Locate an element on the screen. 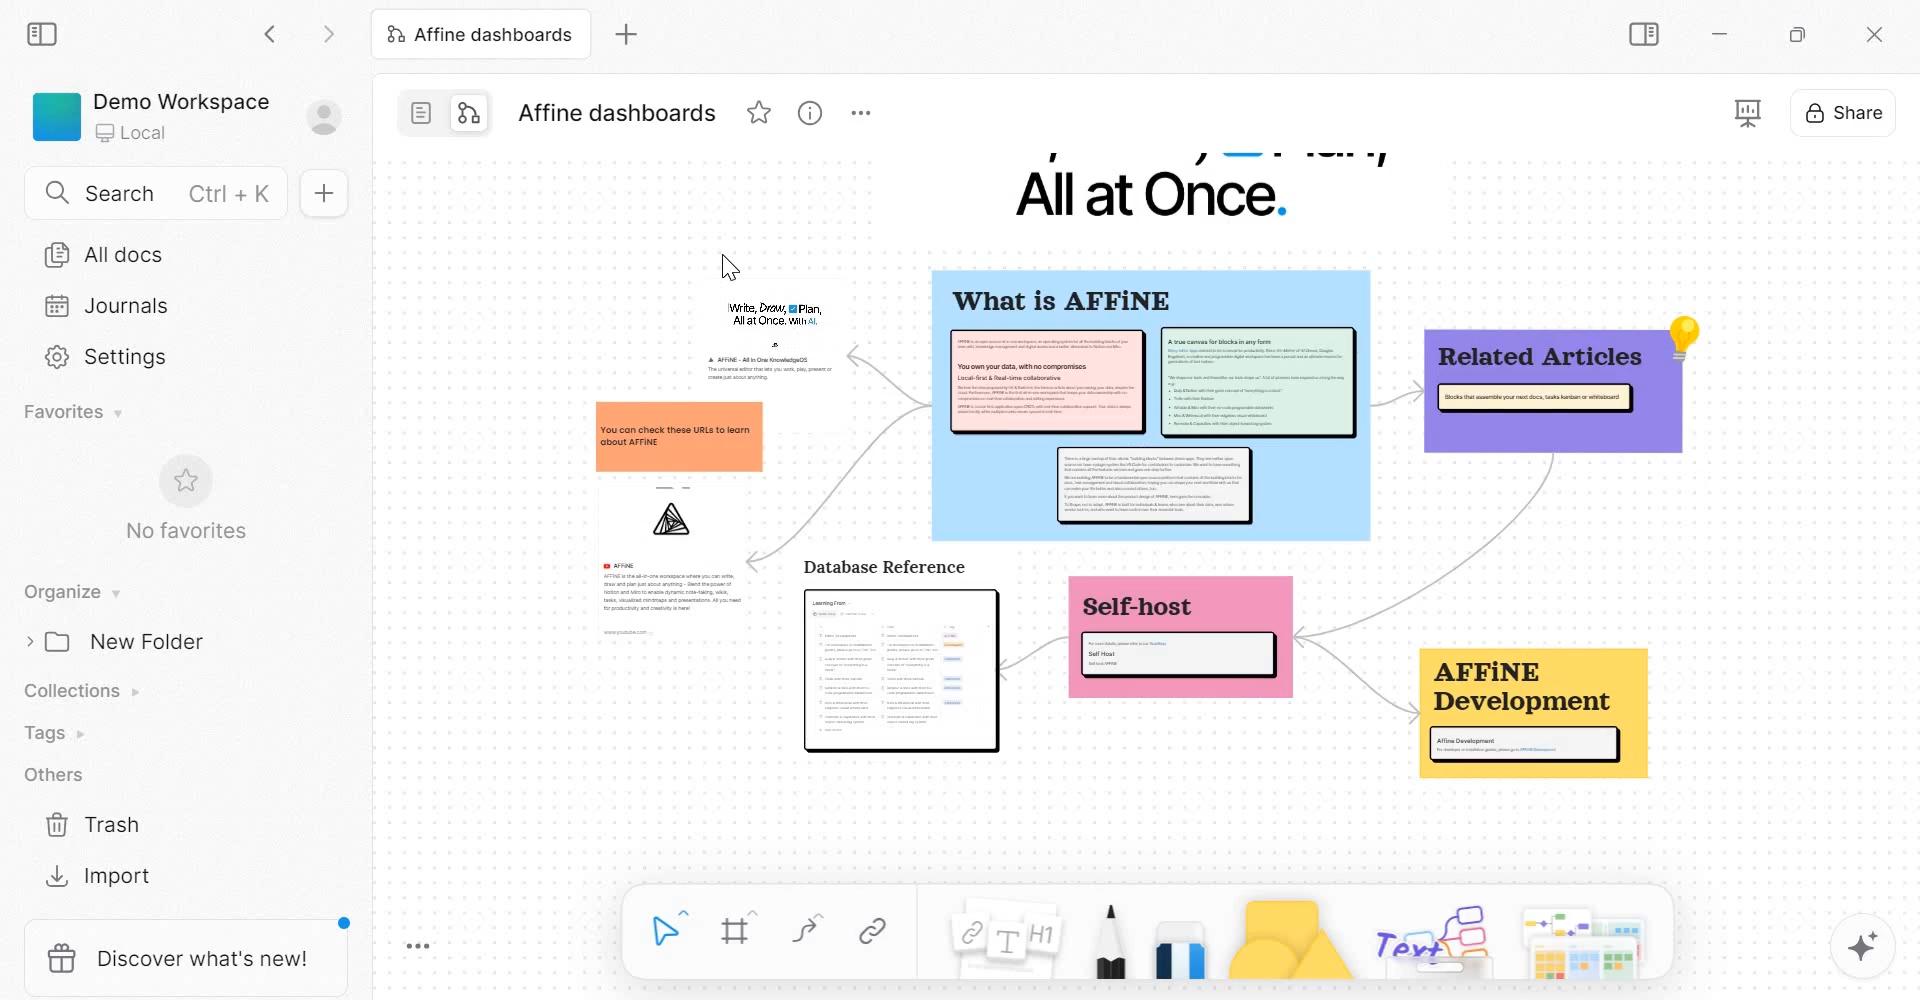 The image size is (1920, 1000).  templates is located at coordinates (1583, 941).